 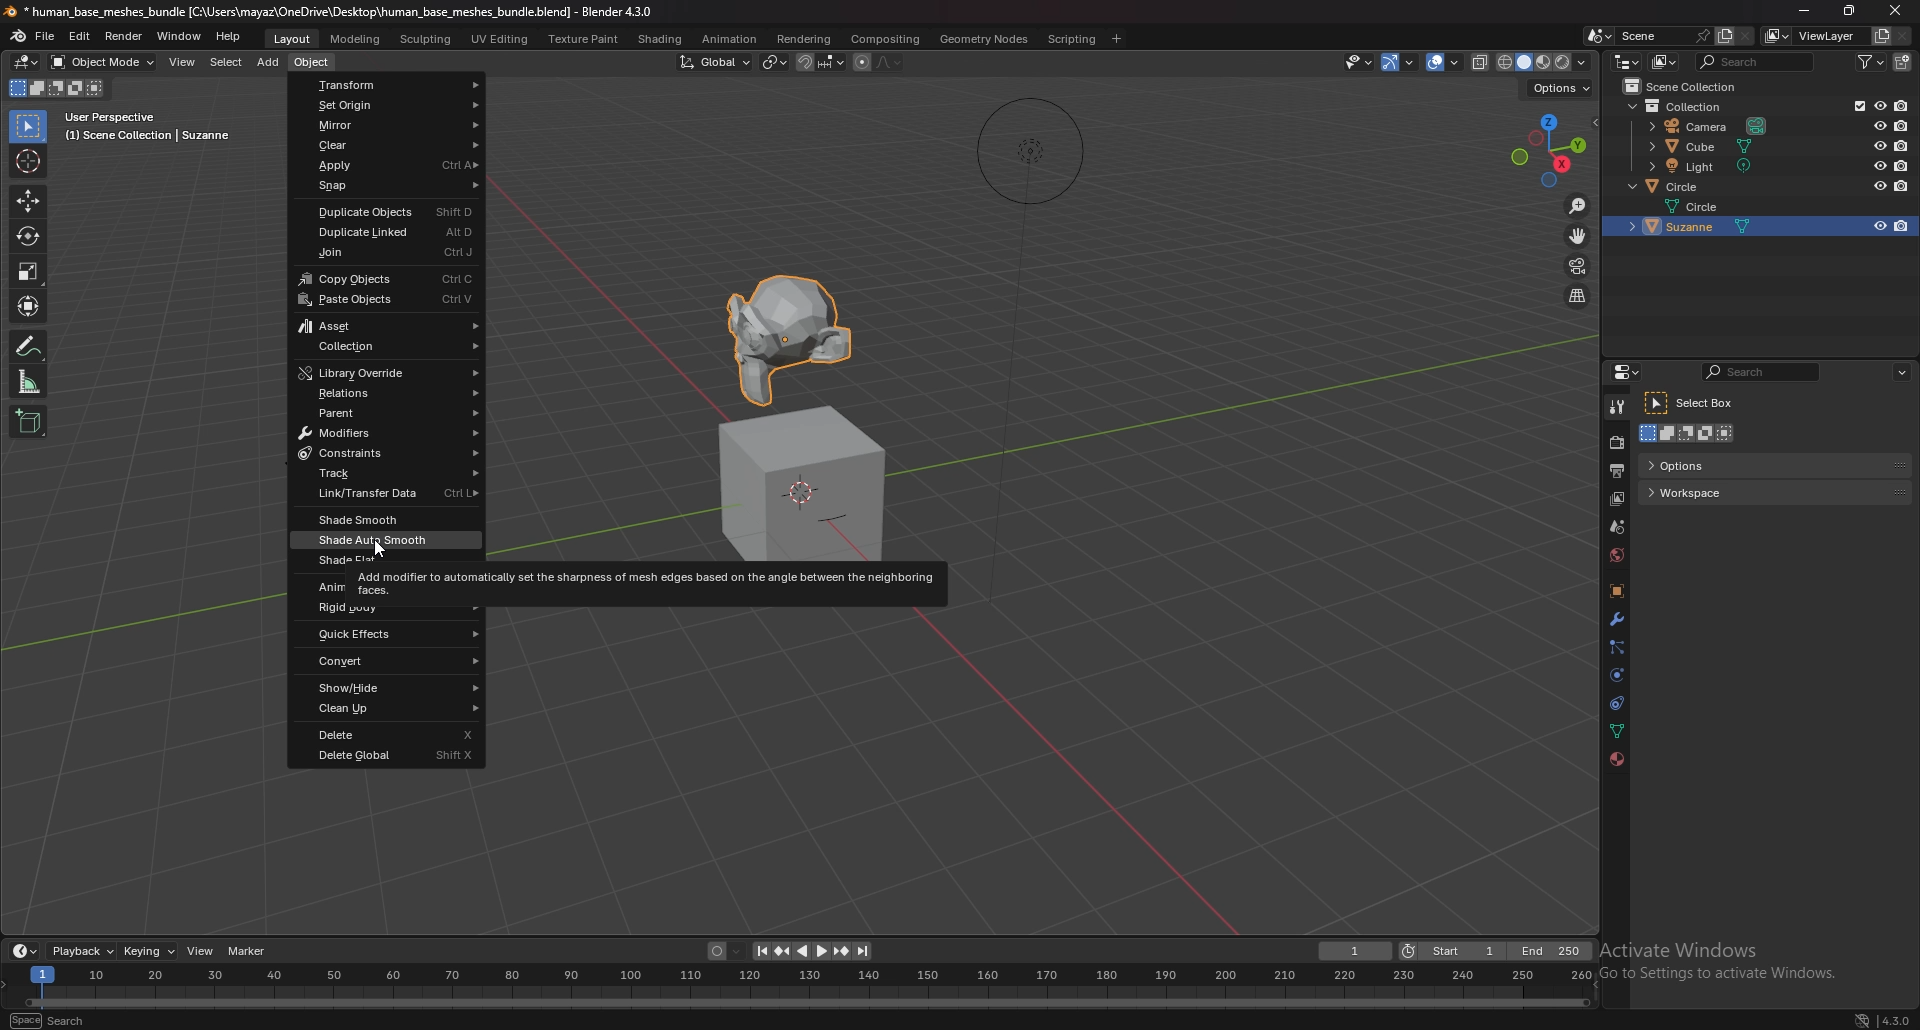 I want to click on new collection, so click(x=1901, y=62).